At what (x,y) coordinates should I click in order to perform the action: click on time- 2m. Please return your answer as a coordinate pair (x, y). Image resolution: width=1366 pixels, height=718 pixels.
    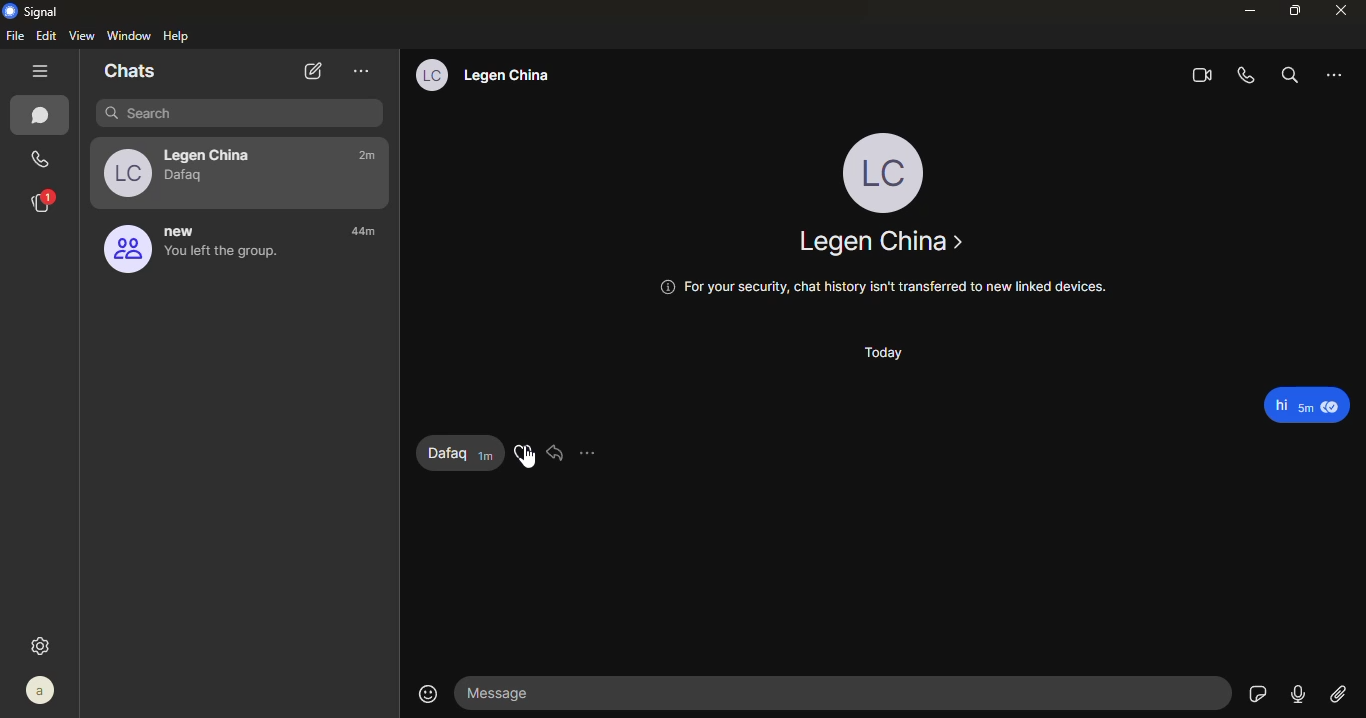
    Looking at the image, I should click on (368, 157).